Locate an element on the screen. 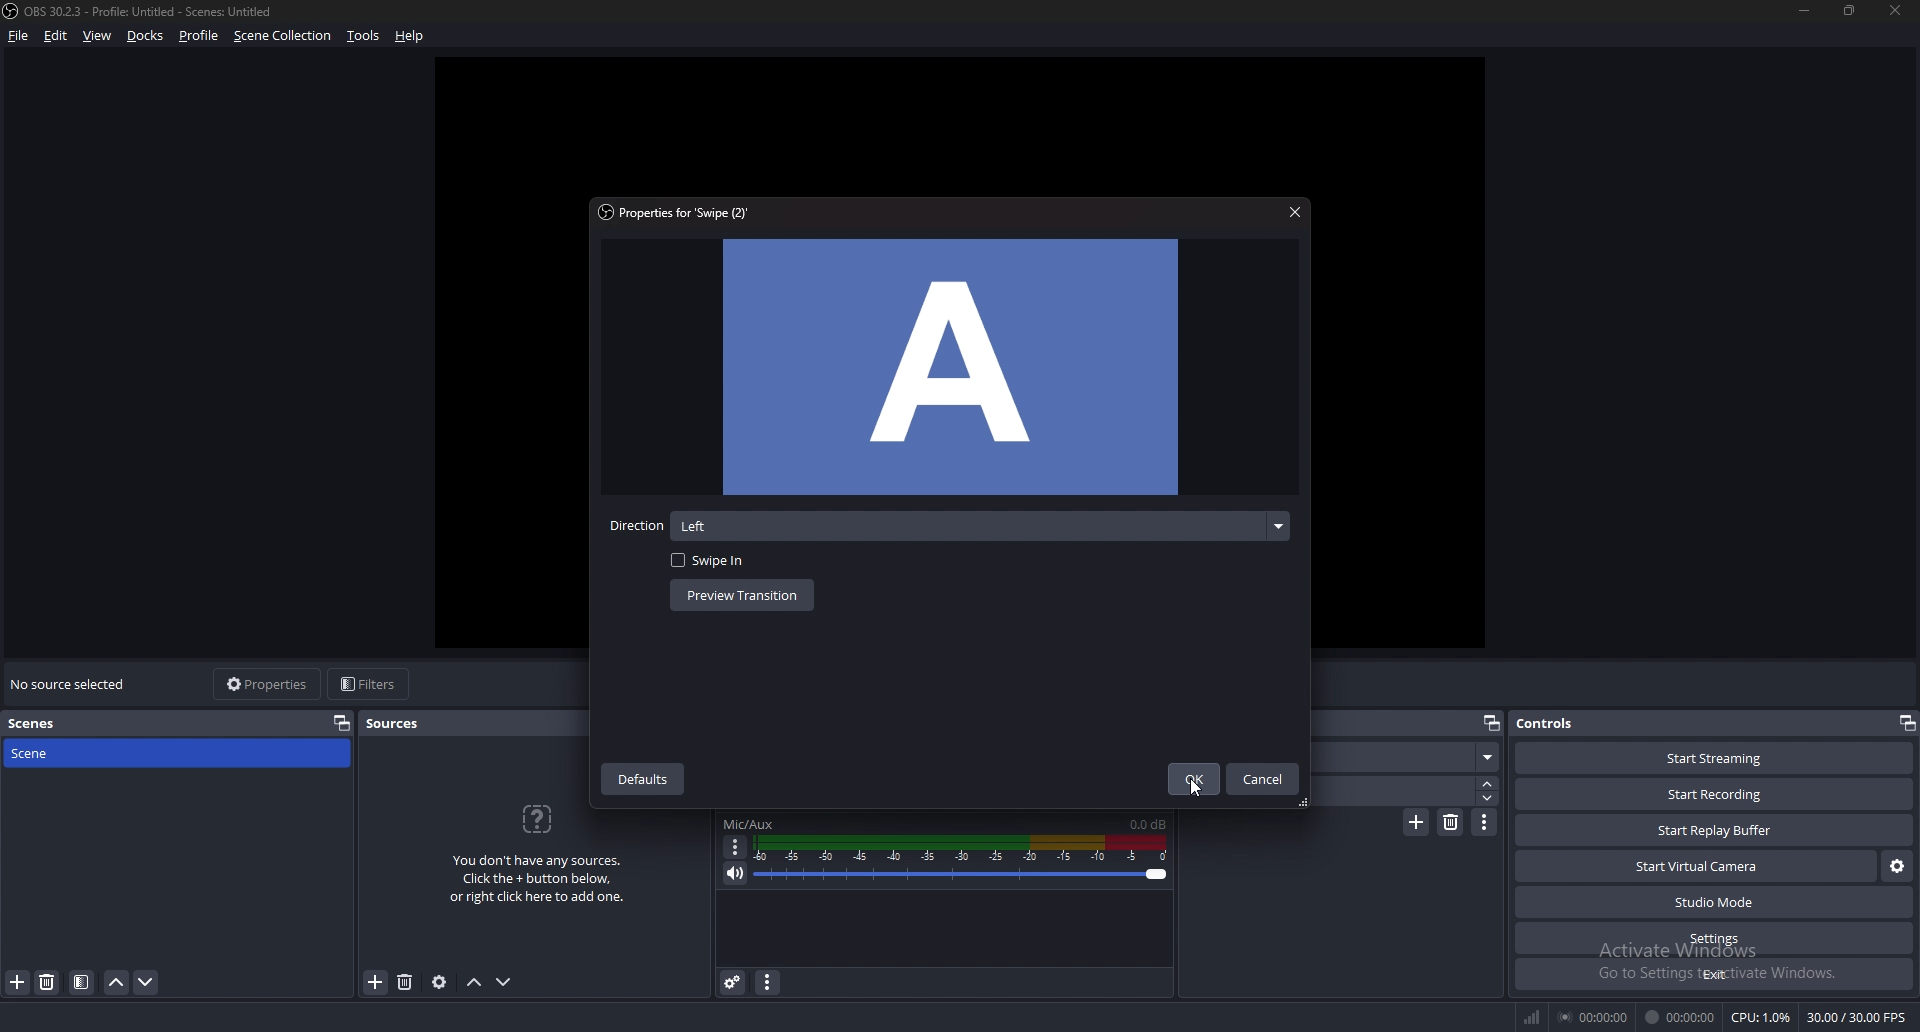  remove transition is located at coordinates (1452, 821).